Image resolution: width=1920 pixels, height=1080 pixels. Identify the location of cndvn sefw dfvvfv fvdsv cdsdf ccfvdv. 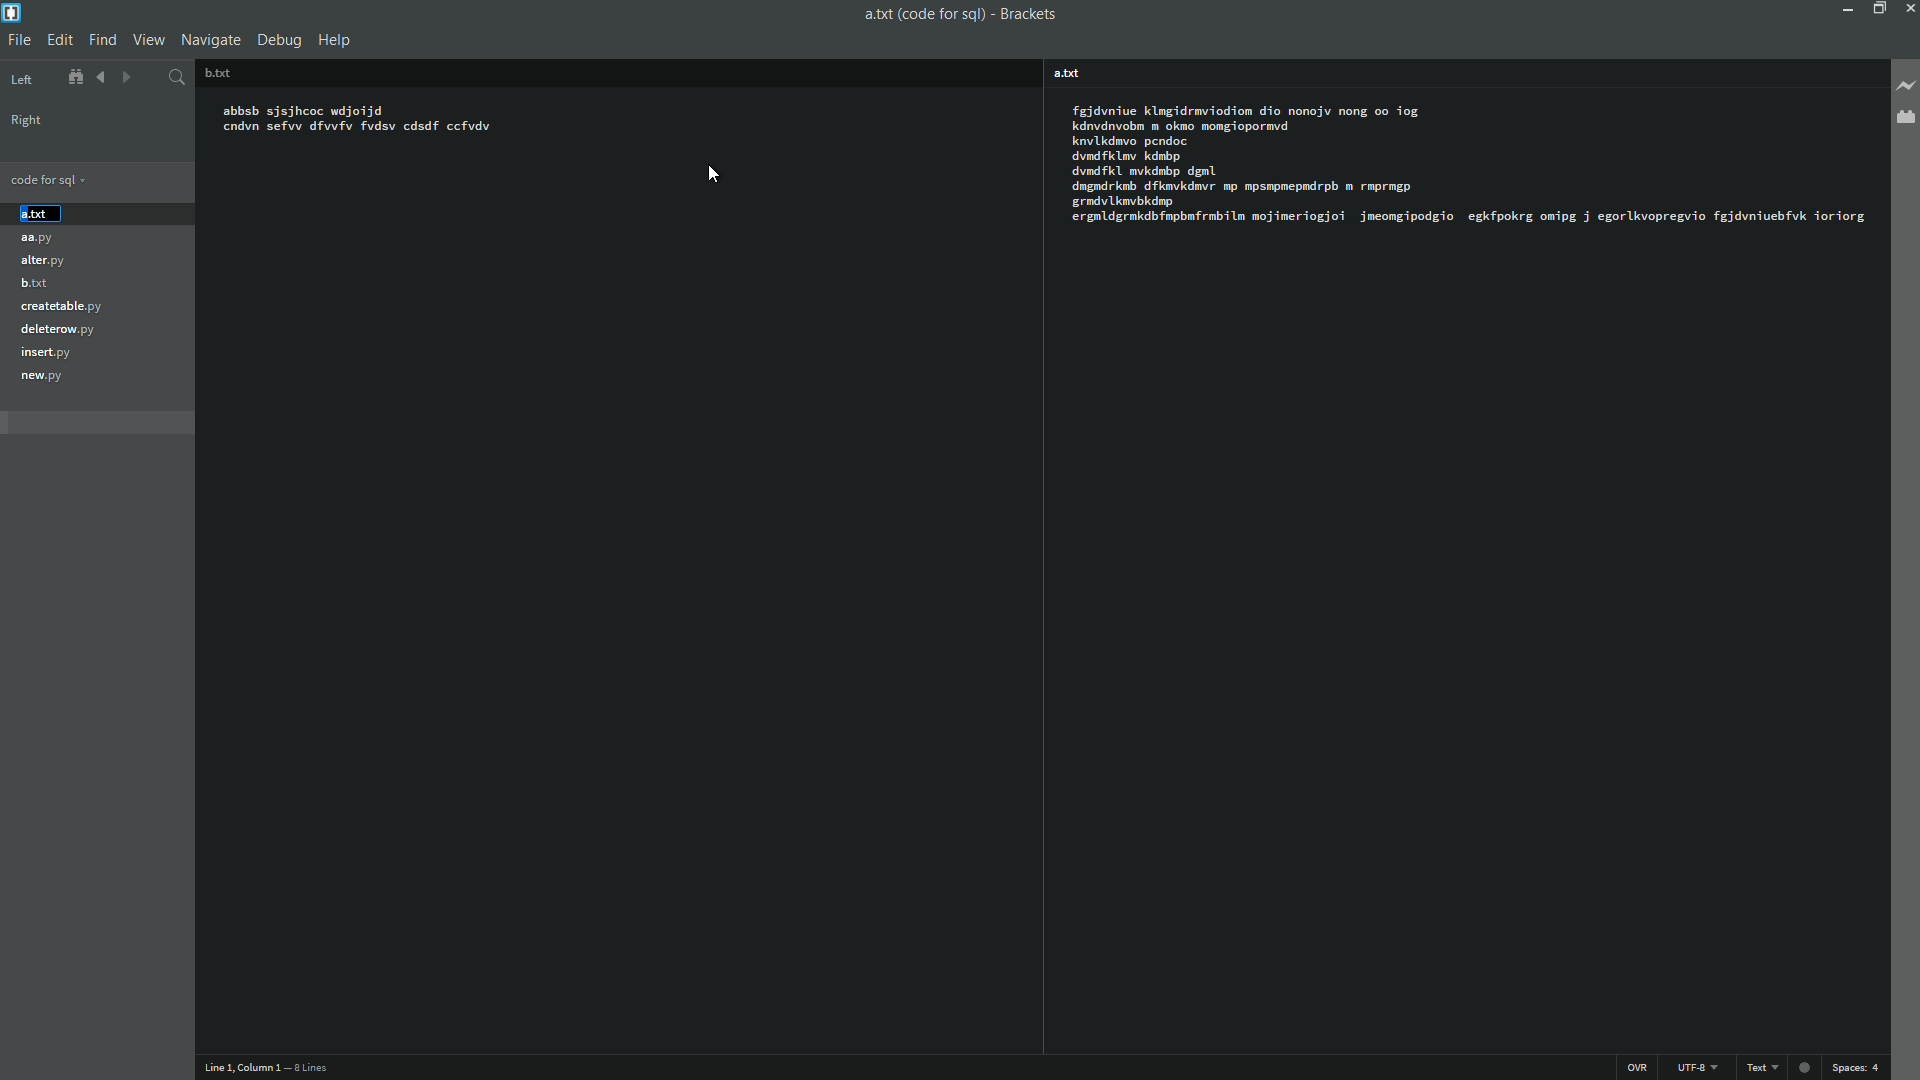
(359, 131).